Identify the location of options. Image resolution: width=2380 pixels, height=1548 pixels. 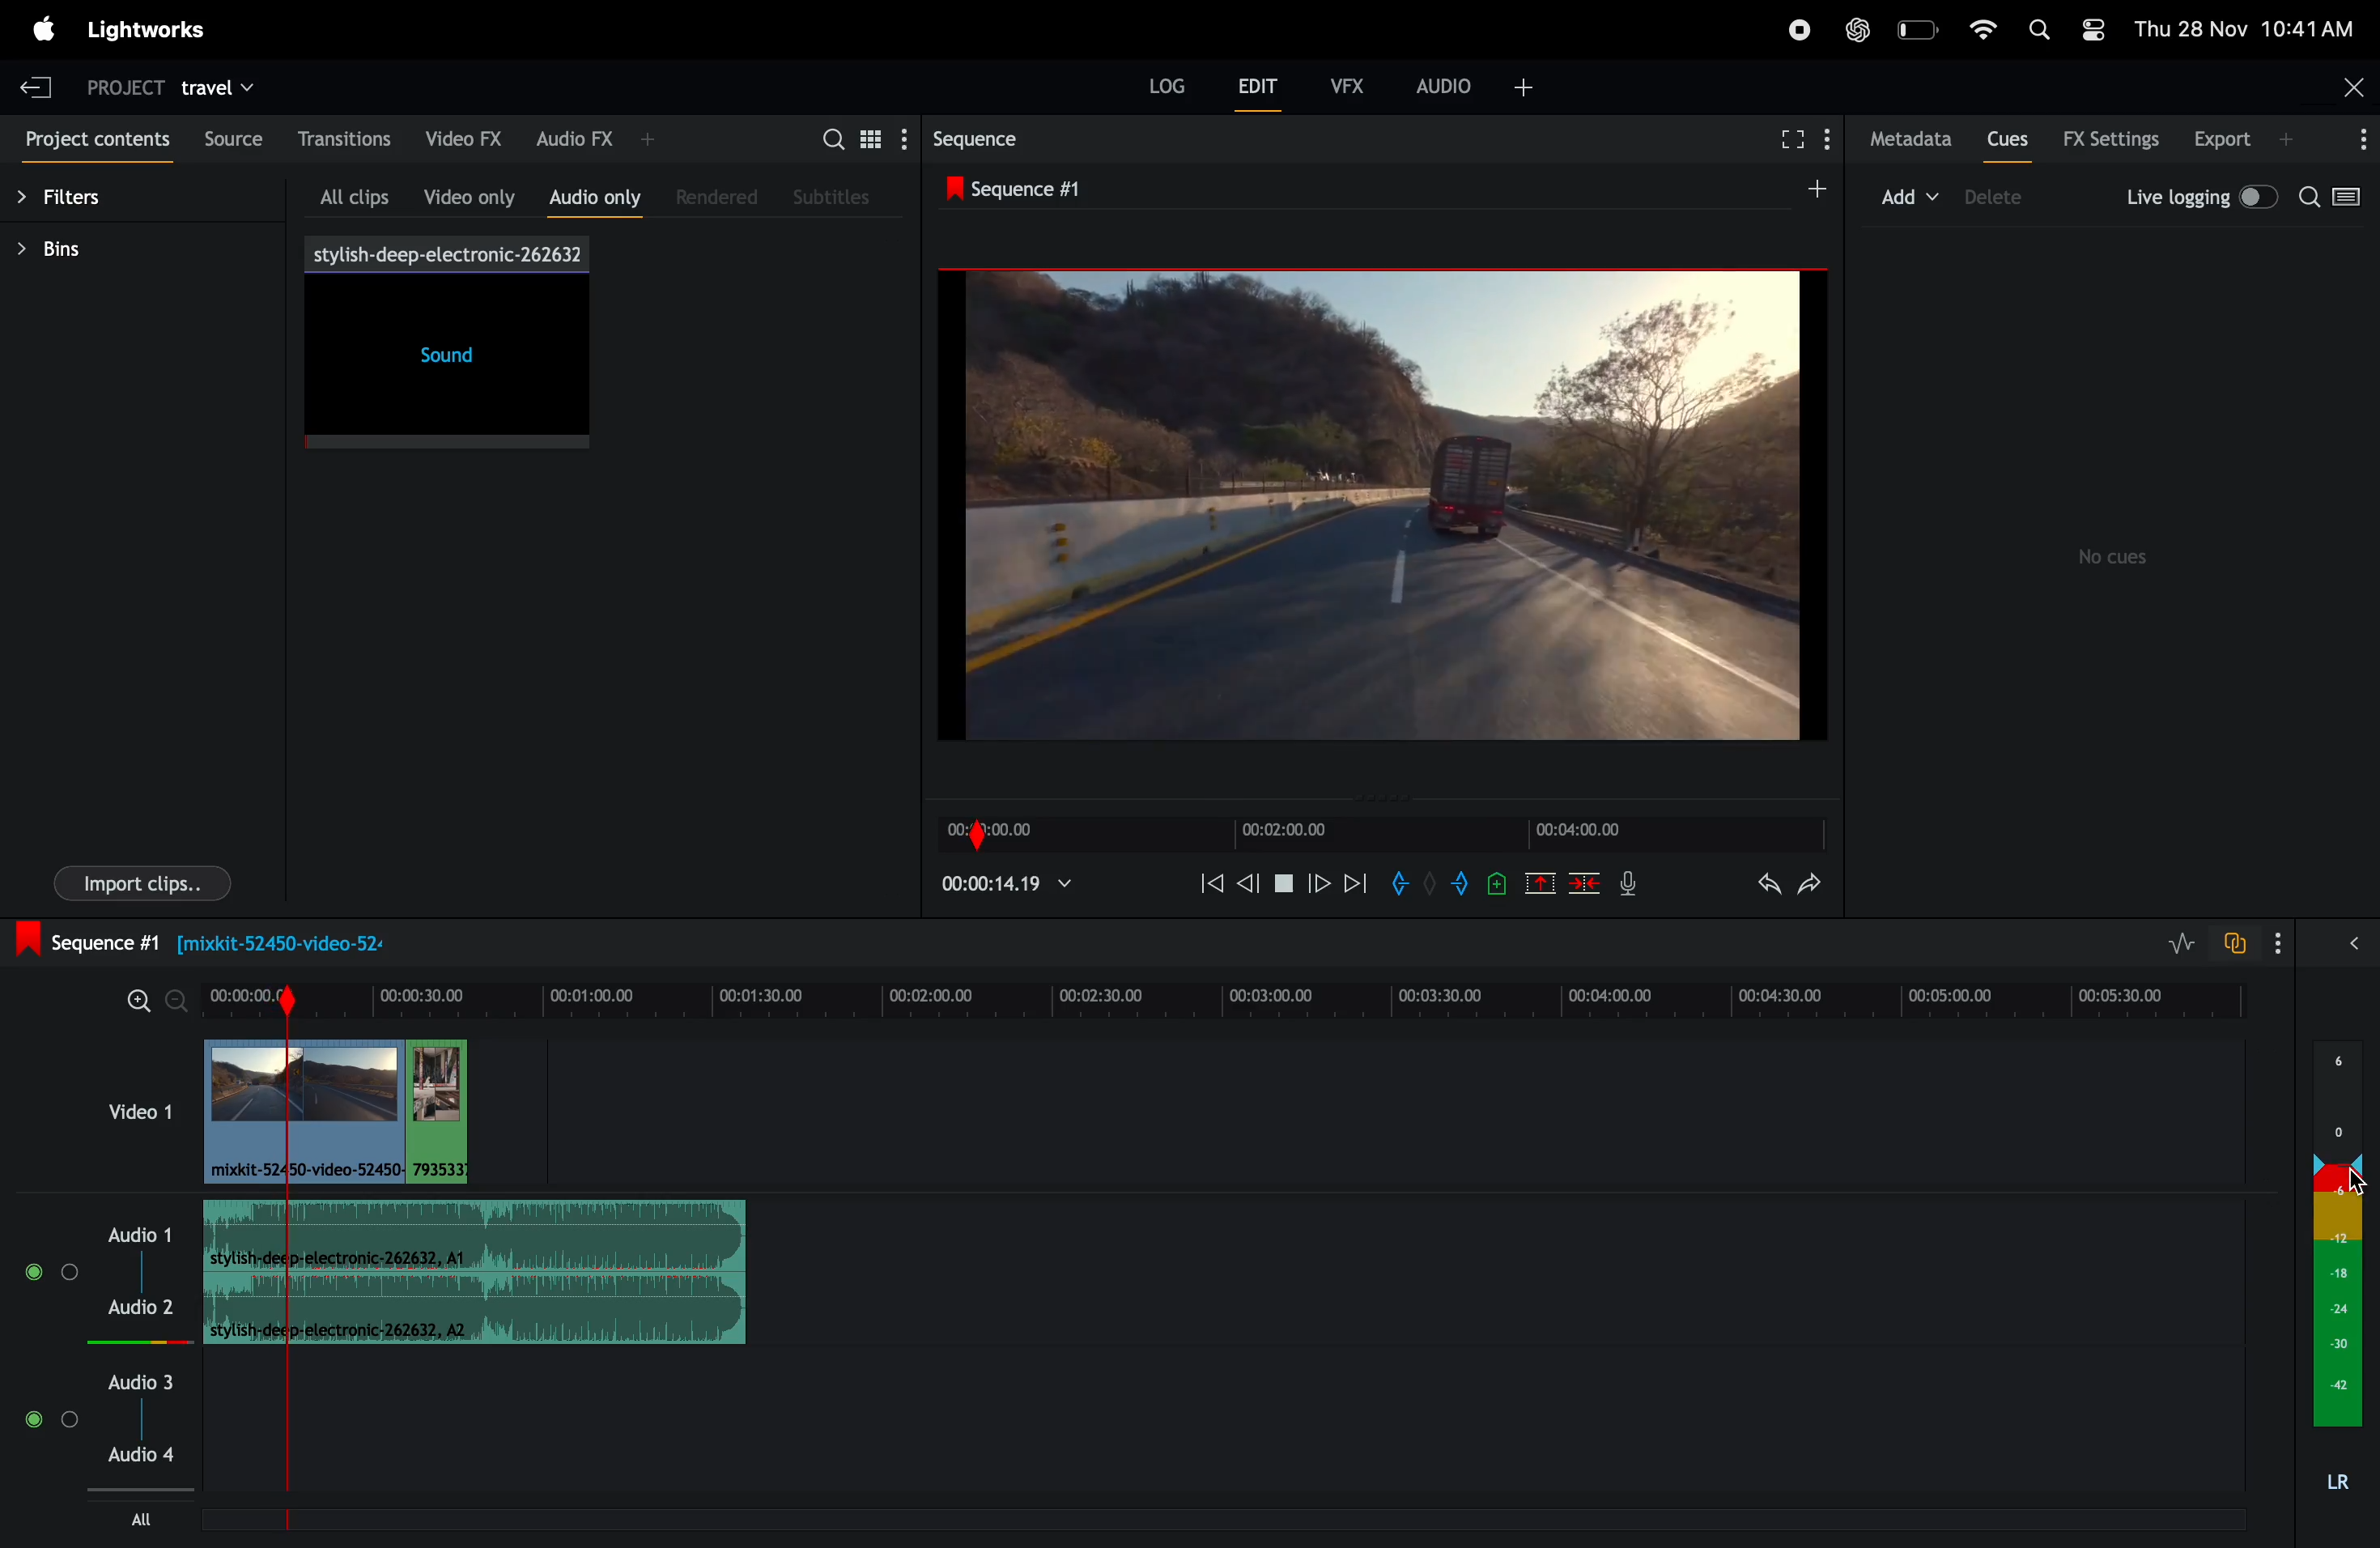
(2353, 137).